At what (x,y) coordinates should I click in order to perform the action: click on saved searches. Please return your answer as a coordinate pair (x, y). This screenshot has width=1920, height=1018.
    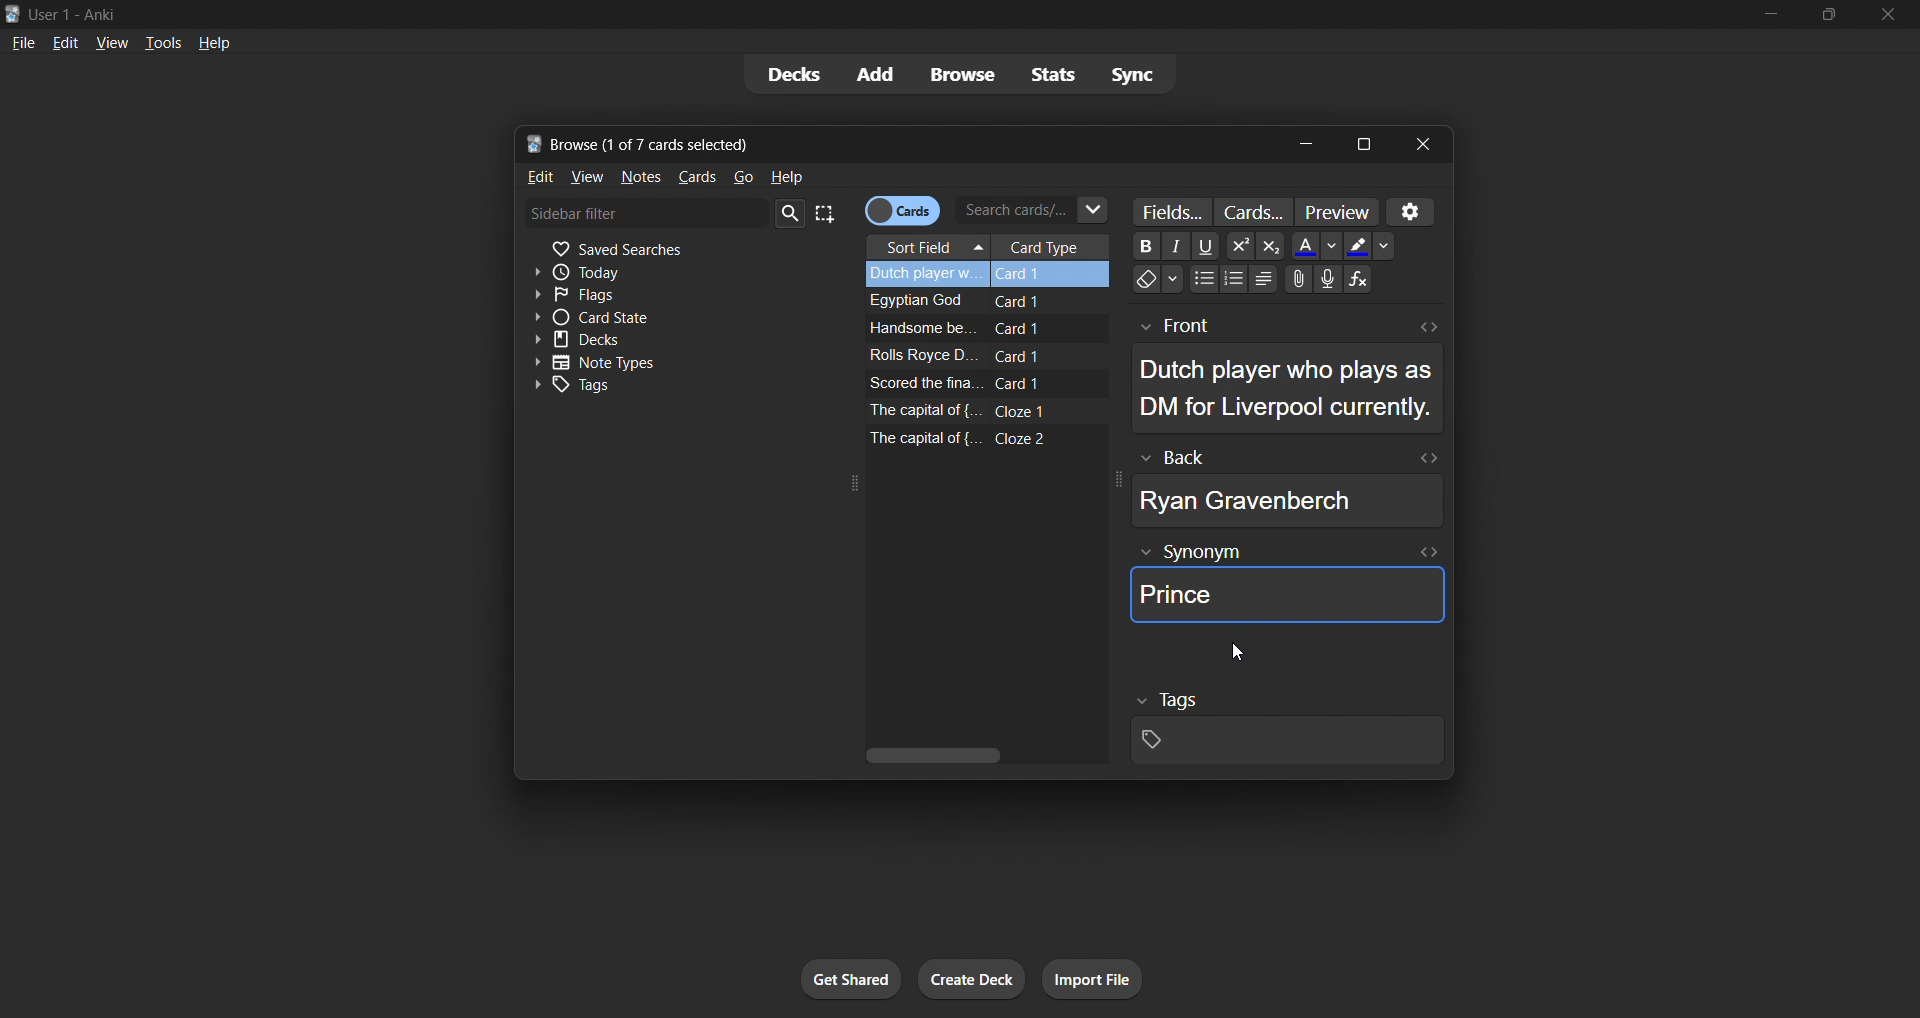
    Looking at the image, I should click on (681, 246).